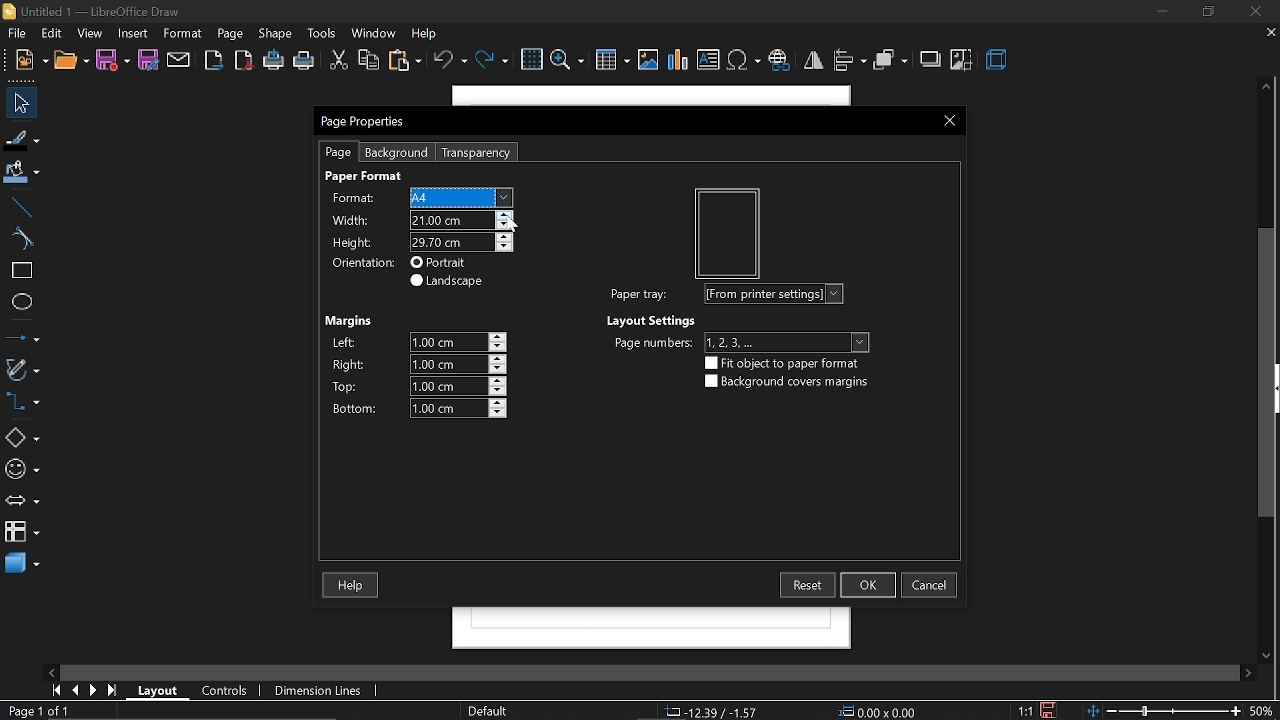 This screenshot has height=720, width=1280. What do you see at coordinates (709, 59) in the screenshot?
I see `insert text` at bounding box center [709, 59].